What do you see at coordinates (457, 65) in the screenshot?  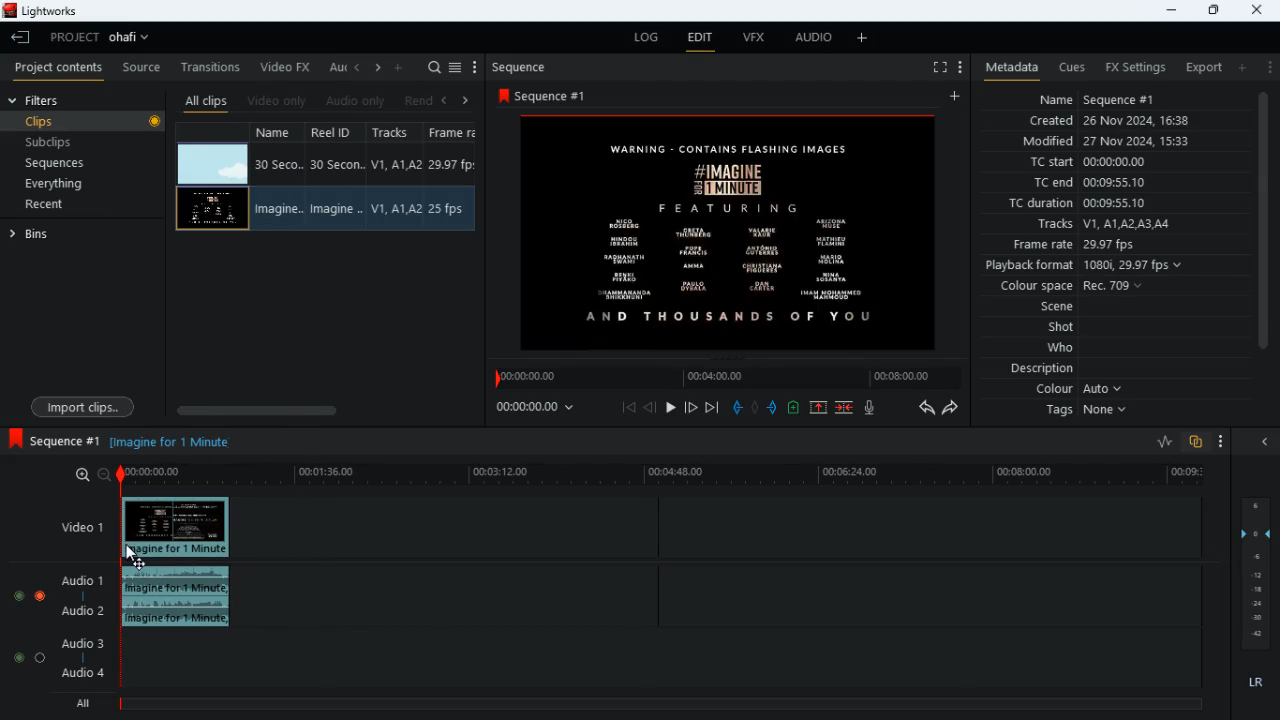 I see `menu` at bounding box center [457, 65].